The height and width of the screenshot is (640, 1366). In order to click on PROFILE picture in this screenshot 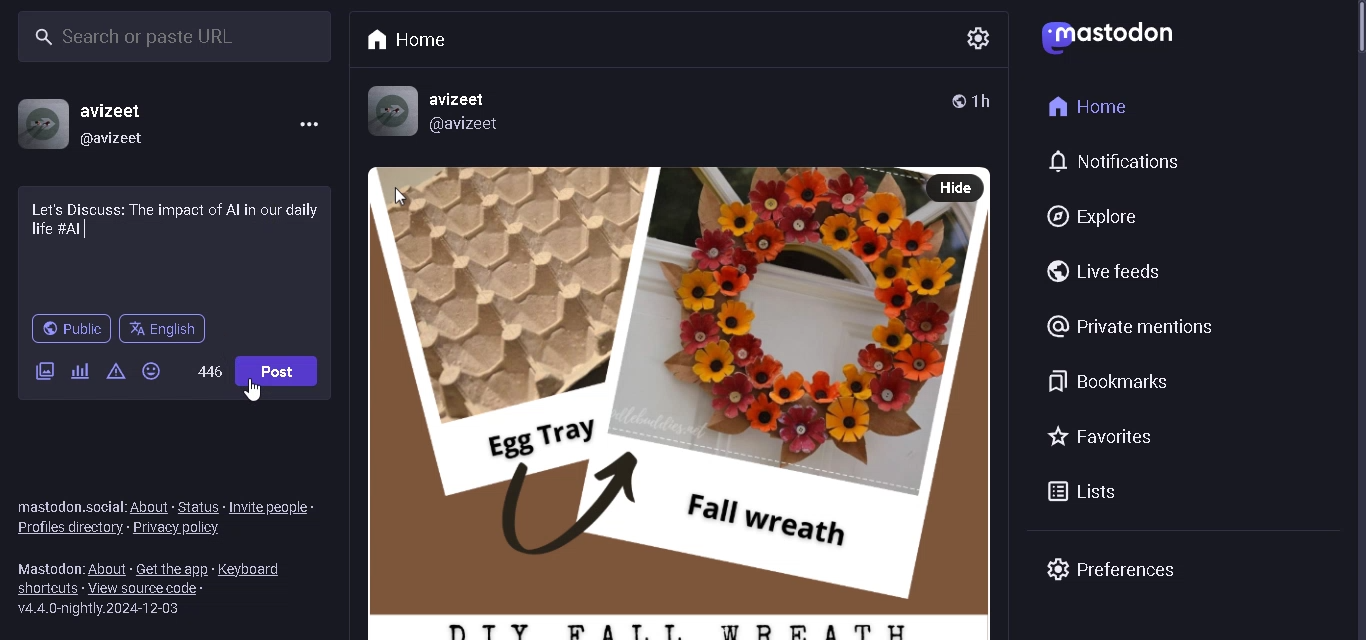, I will do `click(388, 109)`.